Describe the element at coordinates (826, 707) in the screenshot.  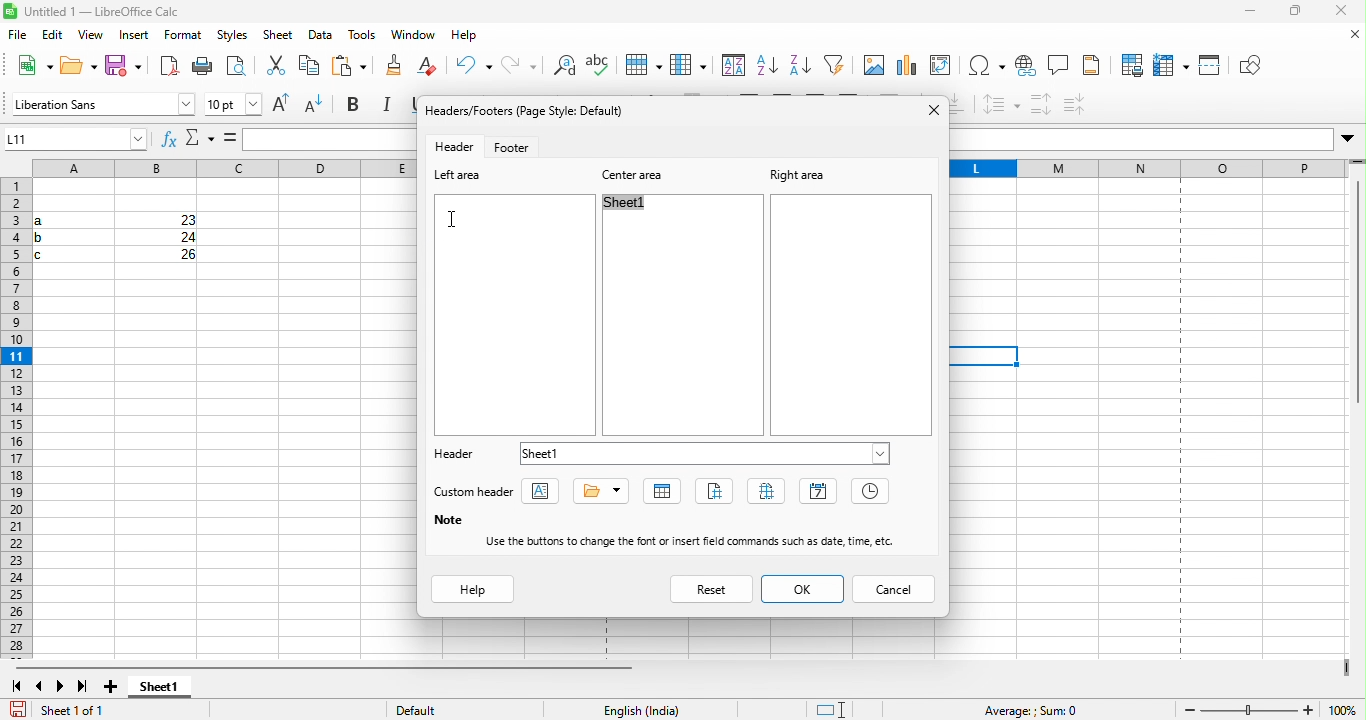
I see `standard selection` at that location.